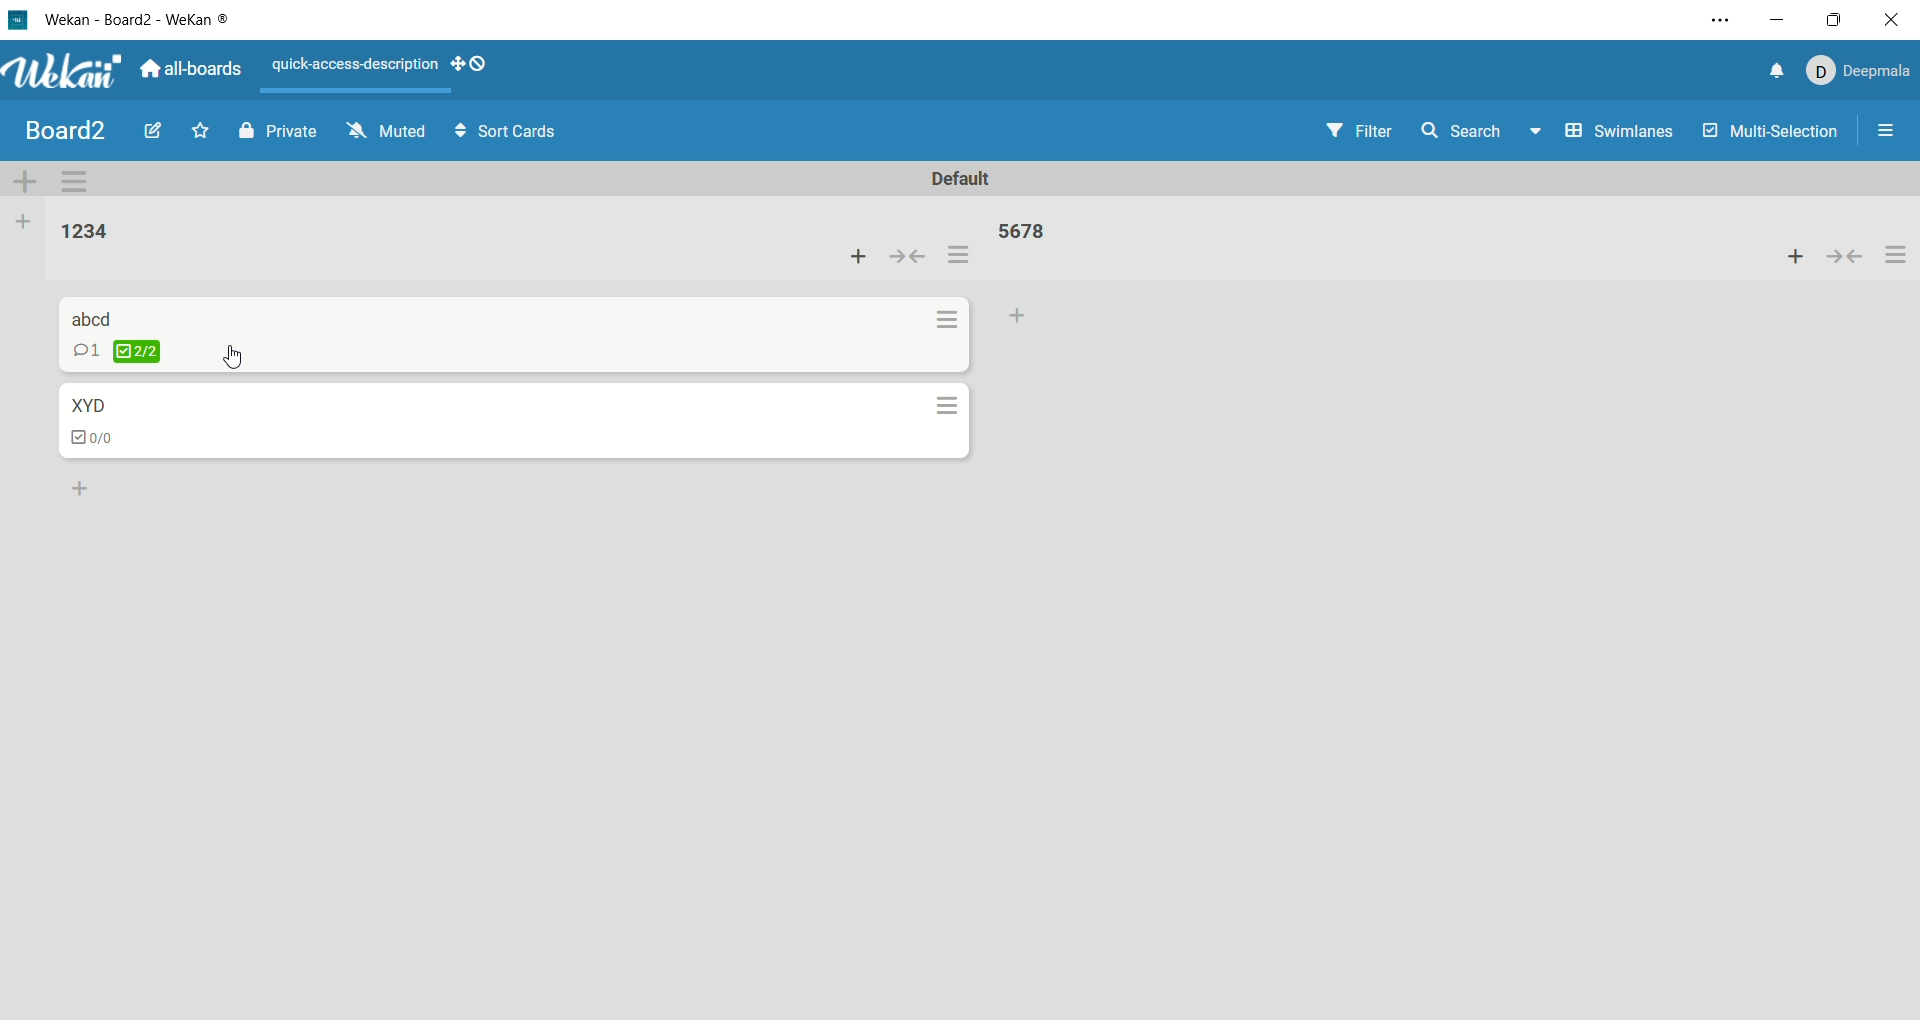 Image resolution: width=1920 pixels, height=1020 pixels. I want to click on add, so click(1796, 251).